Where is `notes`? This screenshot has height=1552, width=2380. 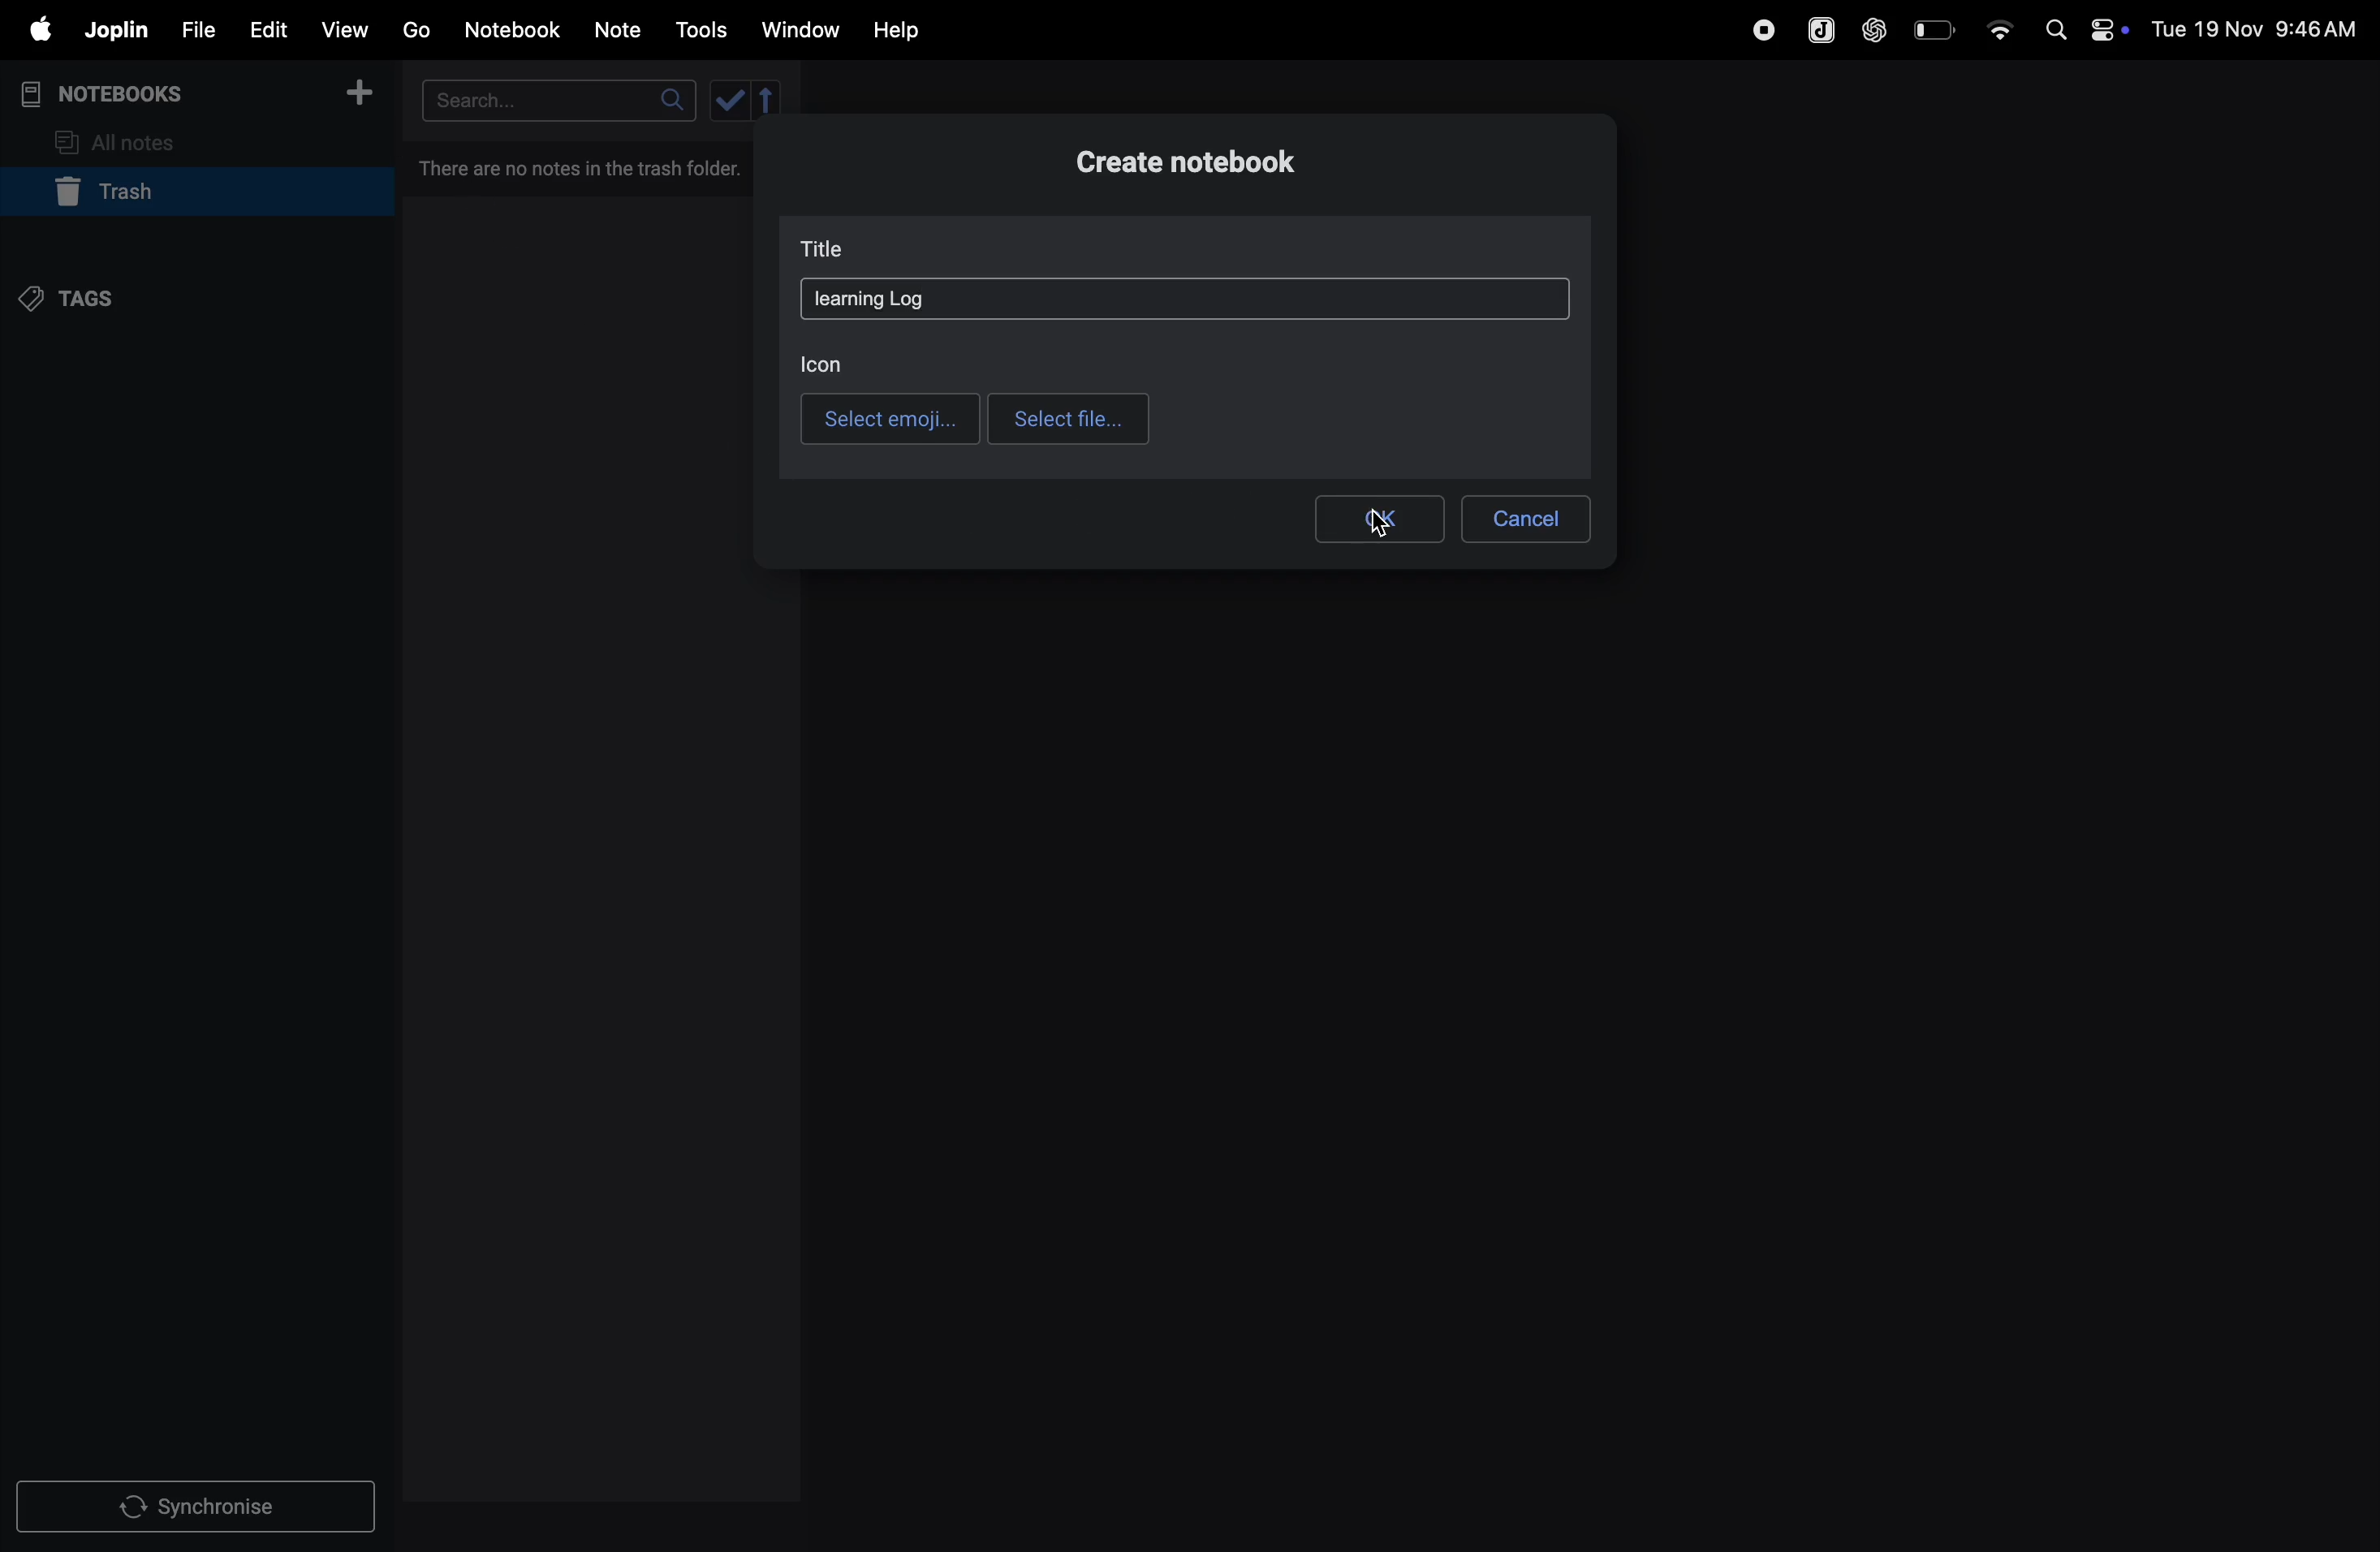 notes is located at coordinates (619, 31).